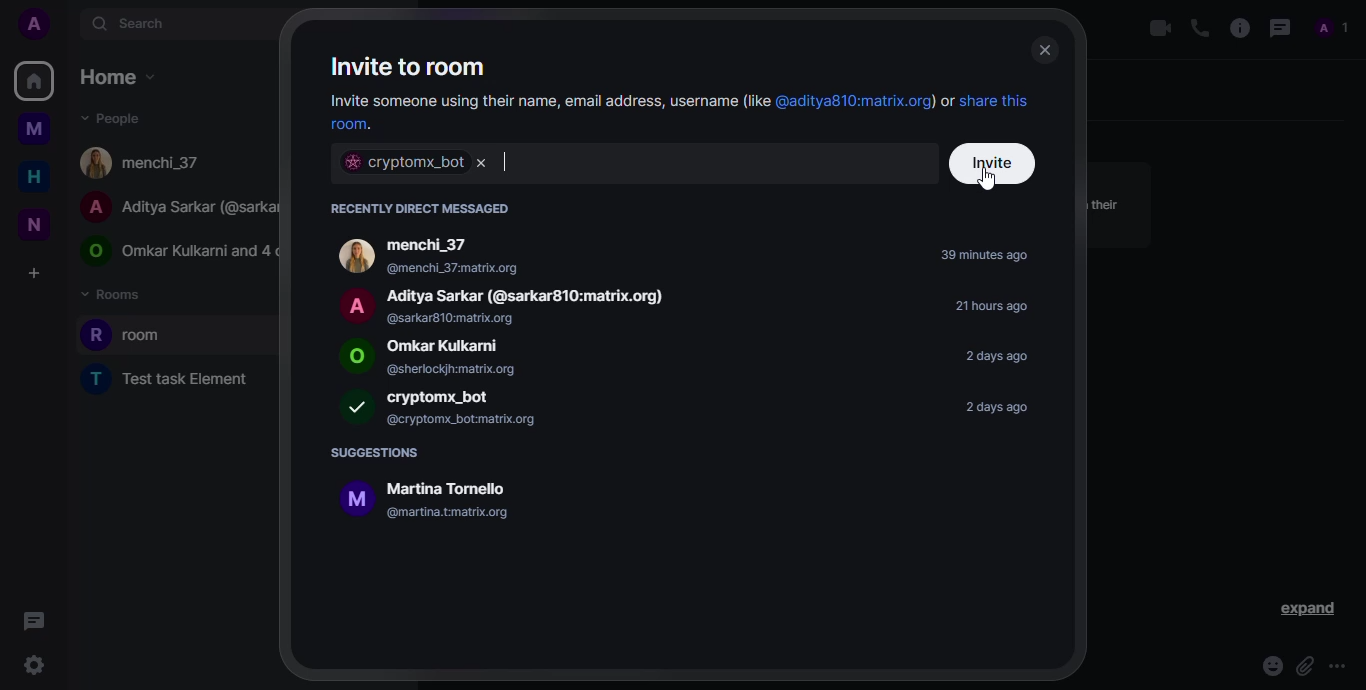  I want to click on create a space, so click(35, 271).